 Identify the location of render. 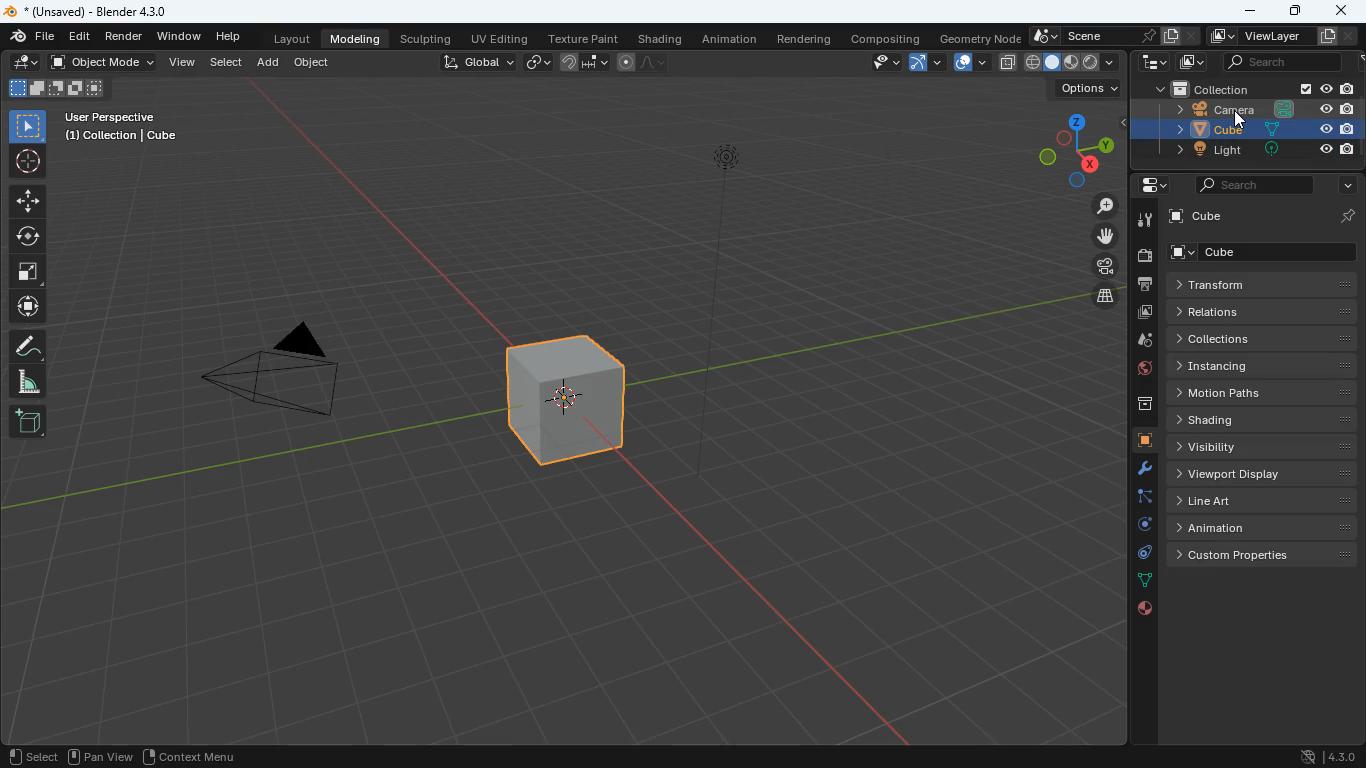
(125, 37).